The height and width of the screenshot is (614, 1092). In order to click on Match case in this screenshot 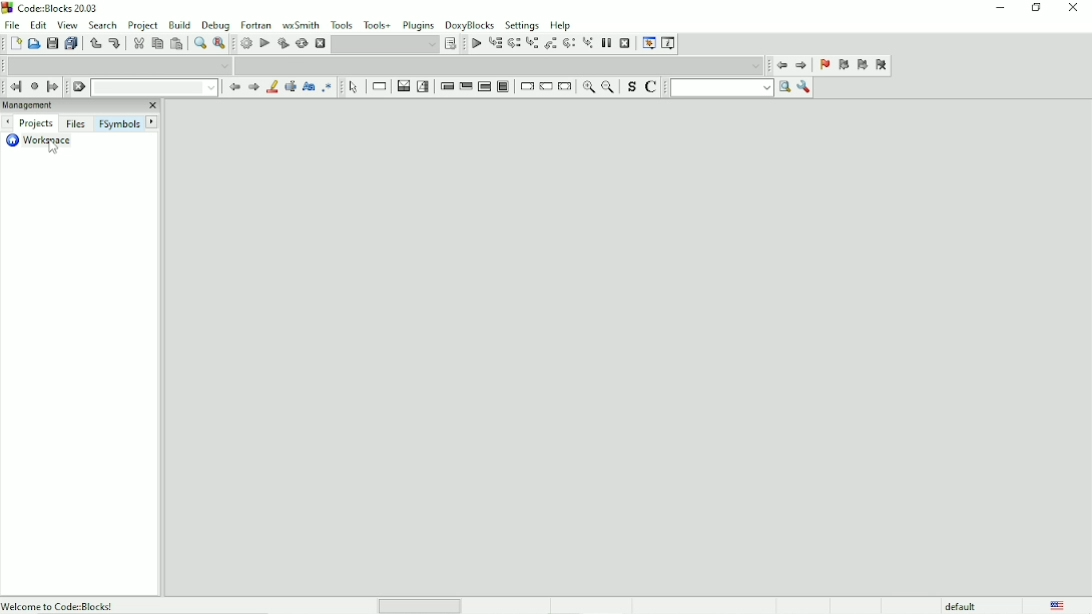, I will do `click(307, 87)`.